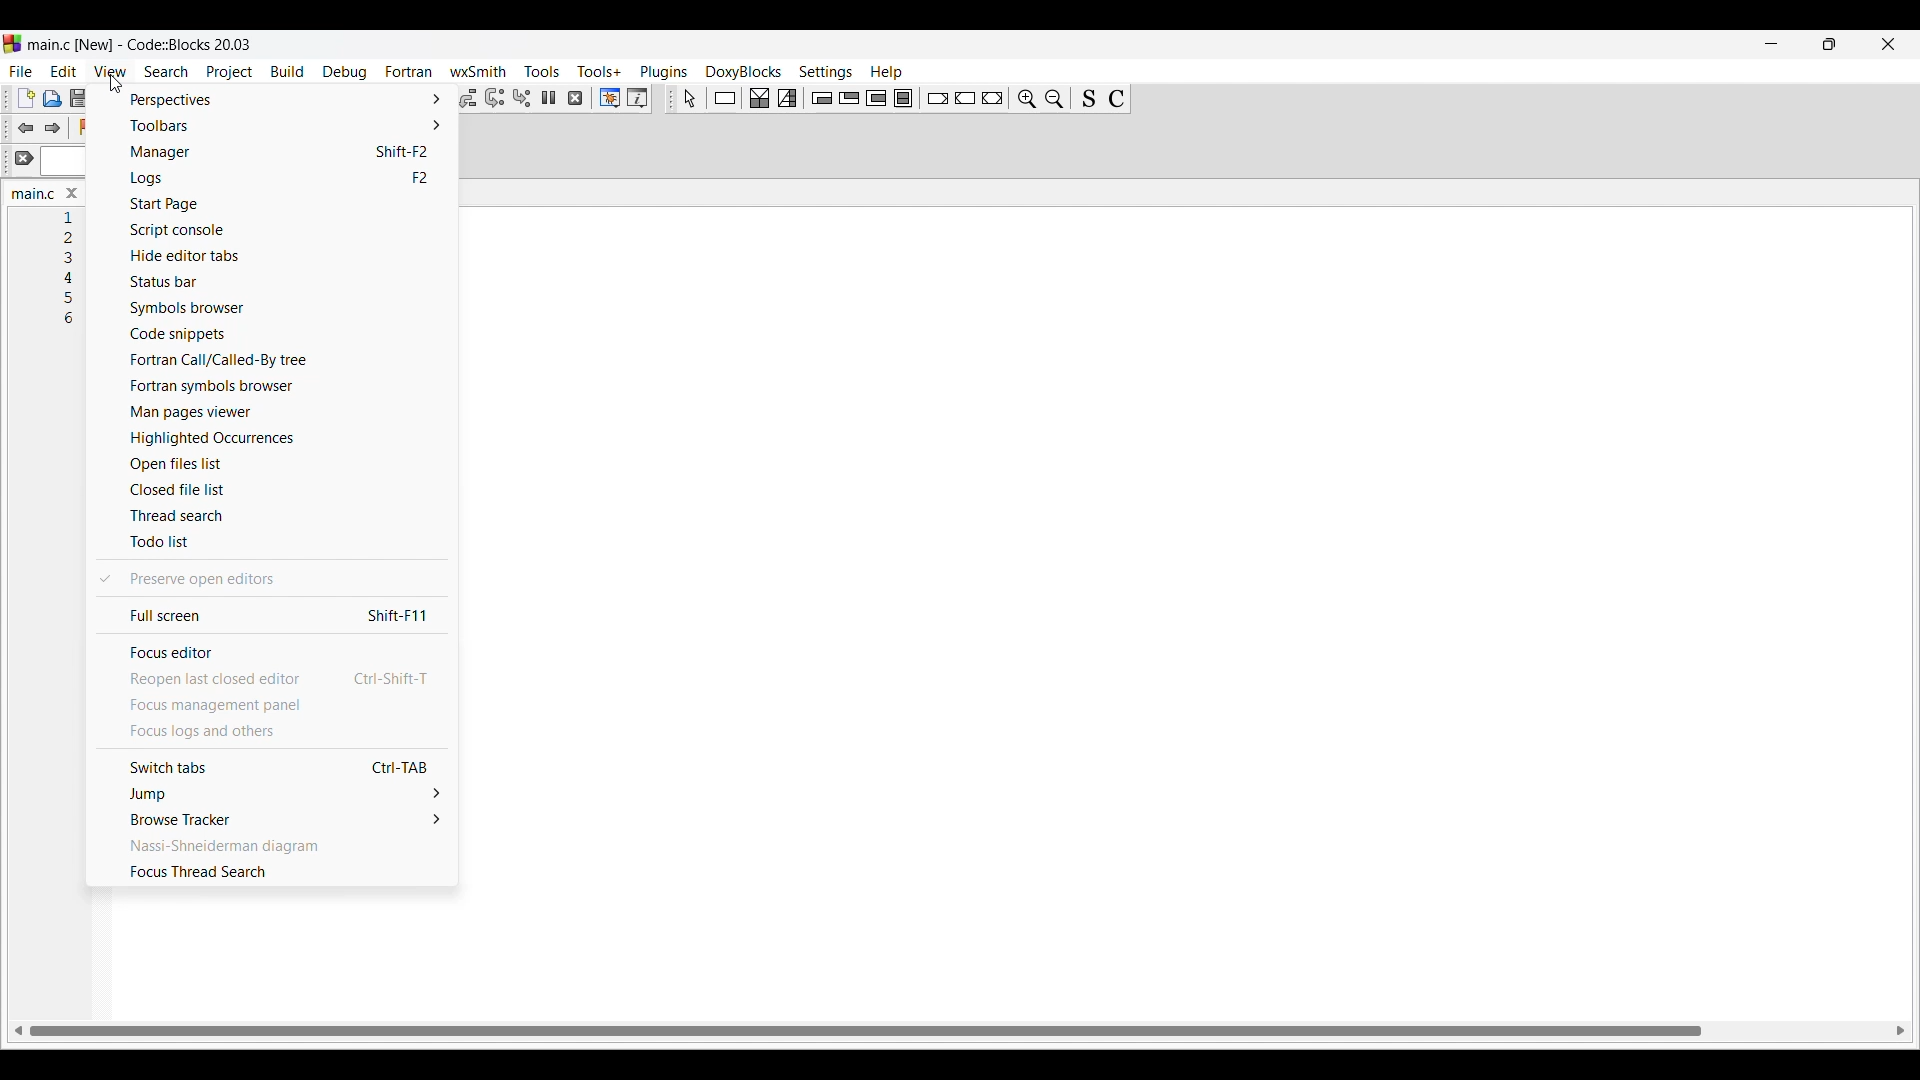 This screenshot has height=1080, width=1920. Describe the element at coordinates (26, 98) in the screenshot. I see `New file` at that location.